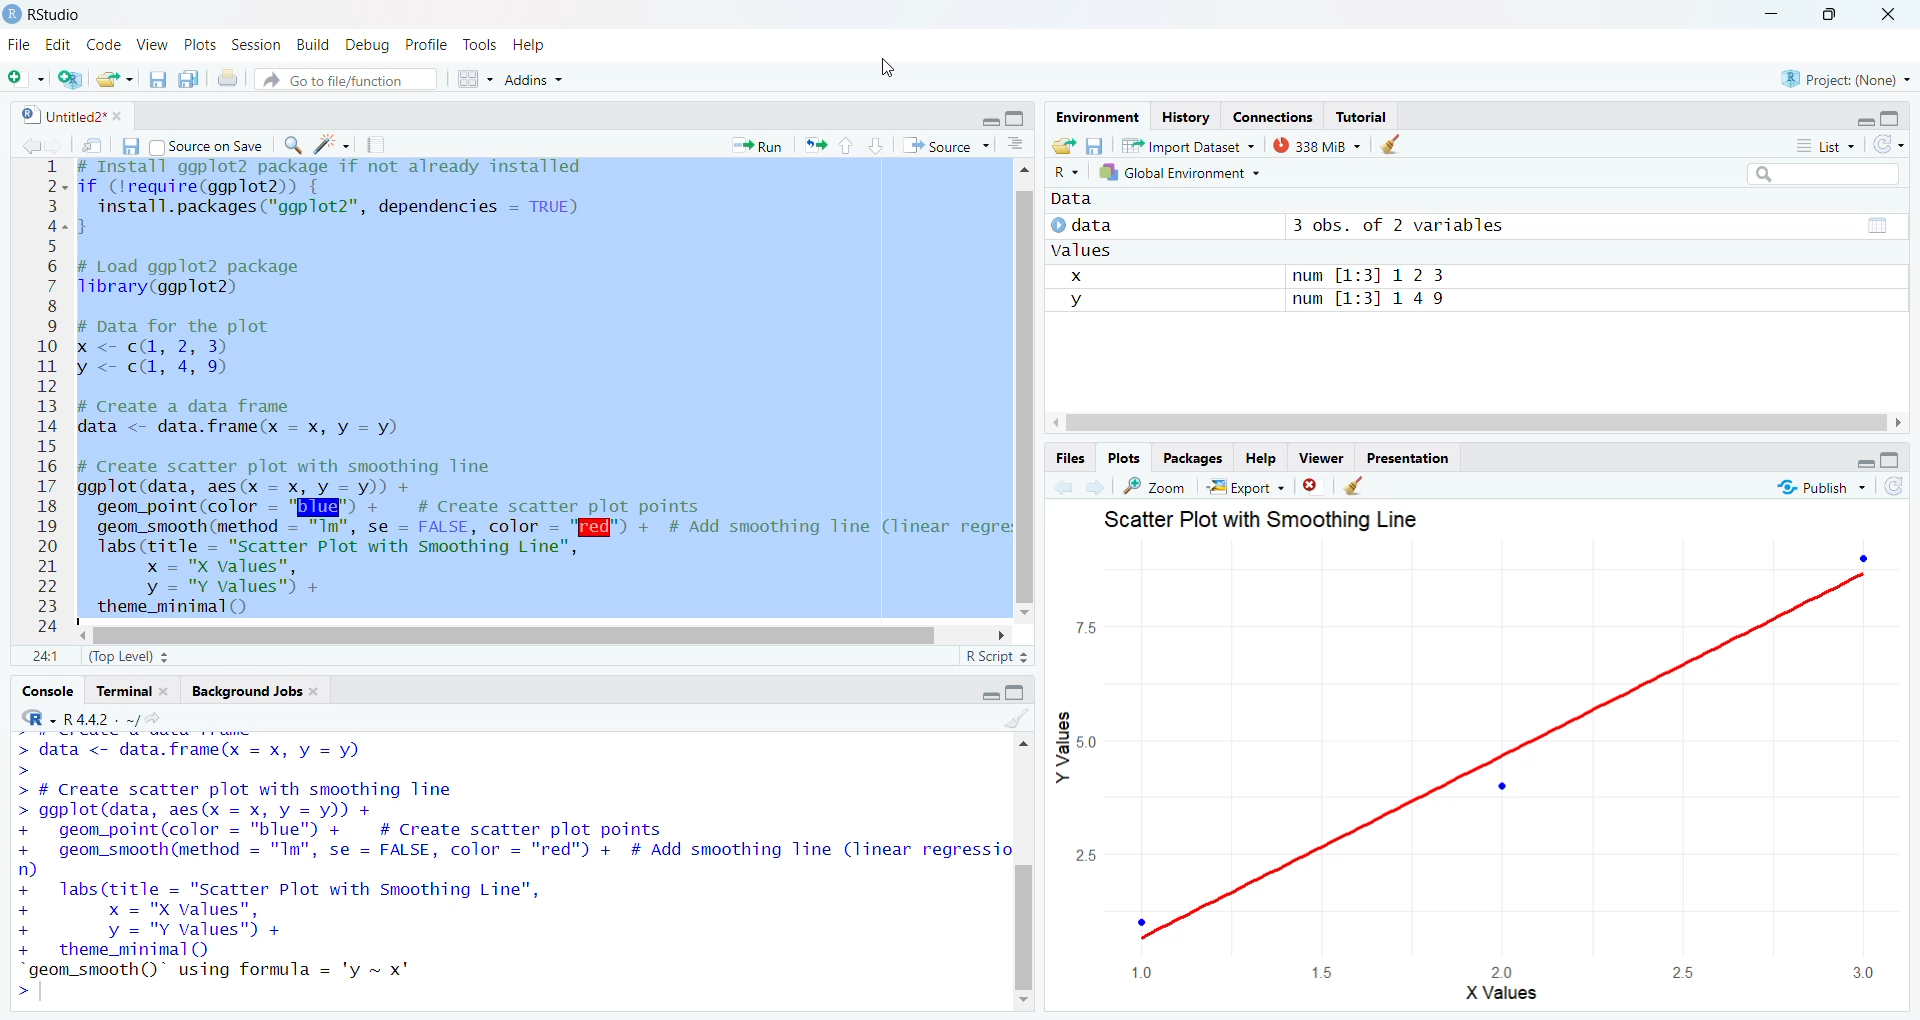 This screenshot has width=1920, height=1020. What do you see at coordinates (256, 47) in the screenshot?
I see `Session` at bounding box center [256, 47].